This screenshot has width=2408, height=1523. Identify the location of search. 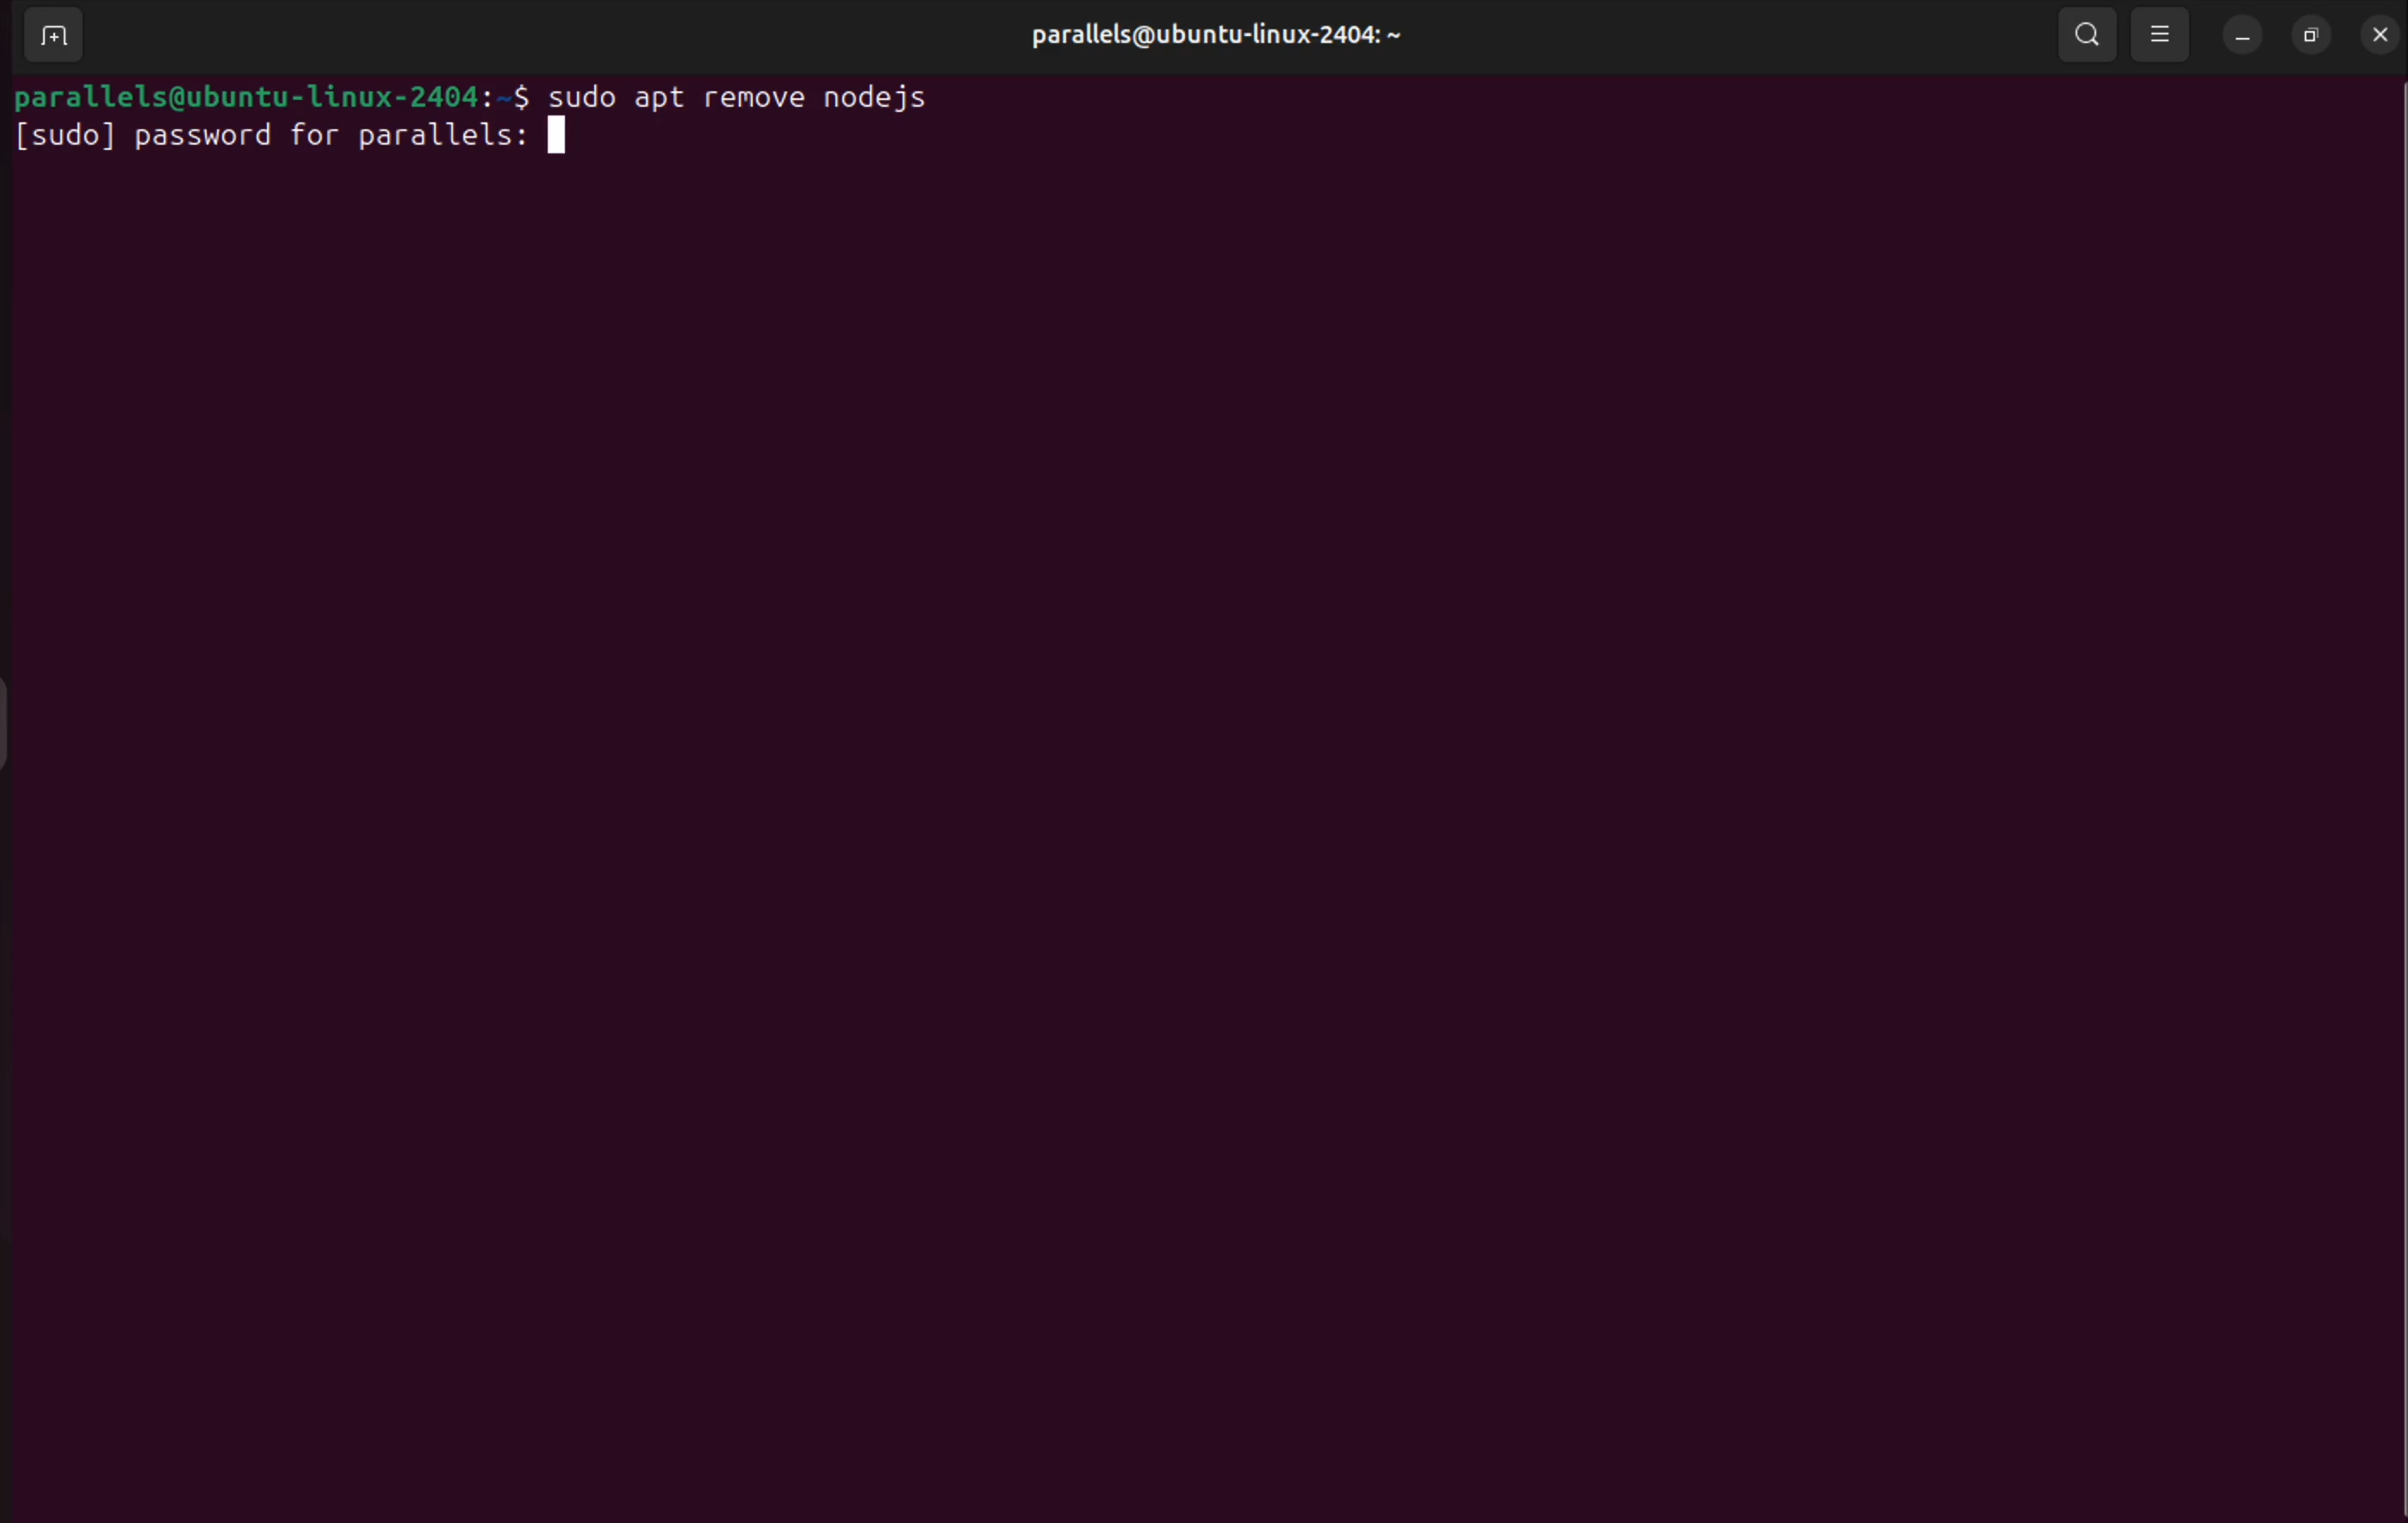
(2088, 35).